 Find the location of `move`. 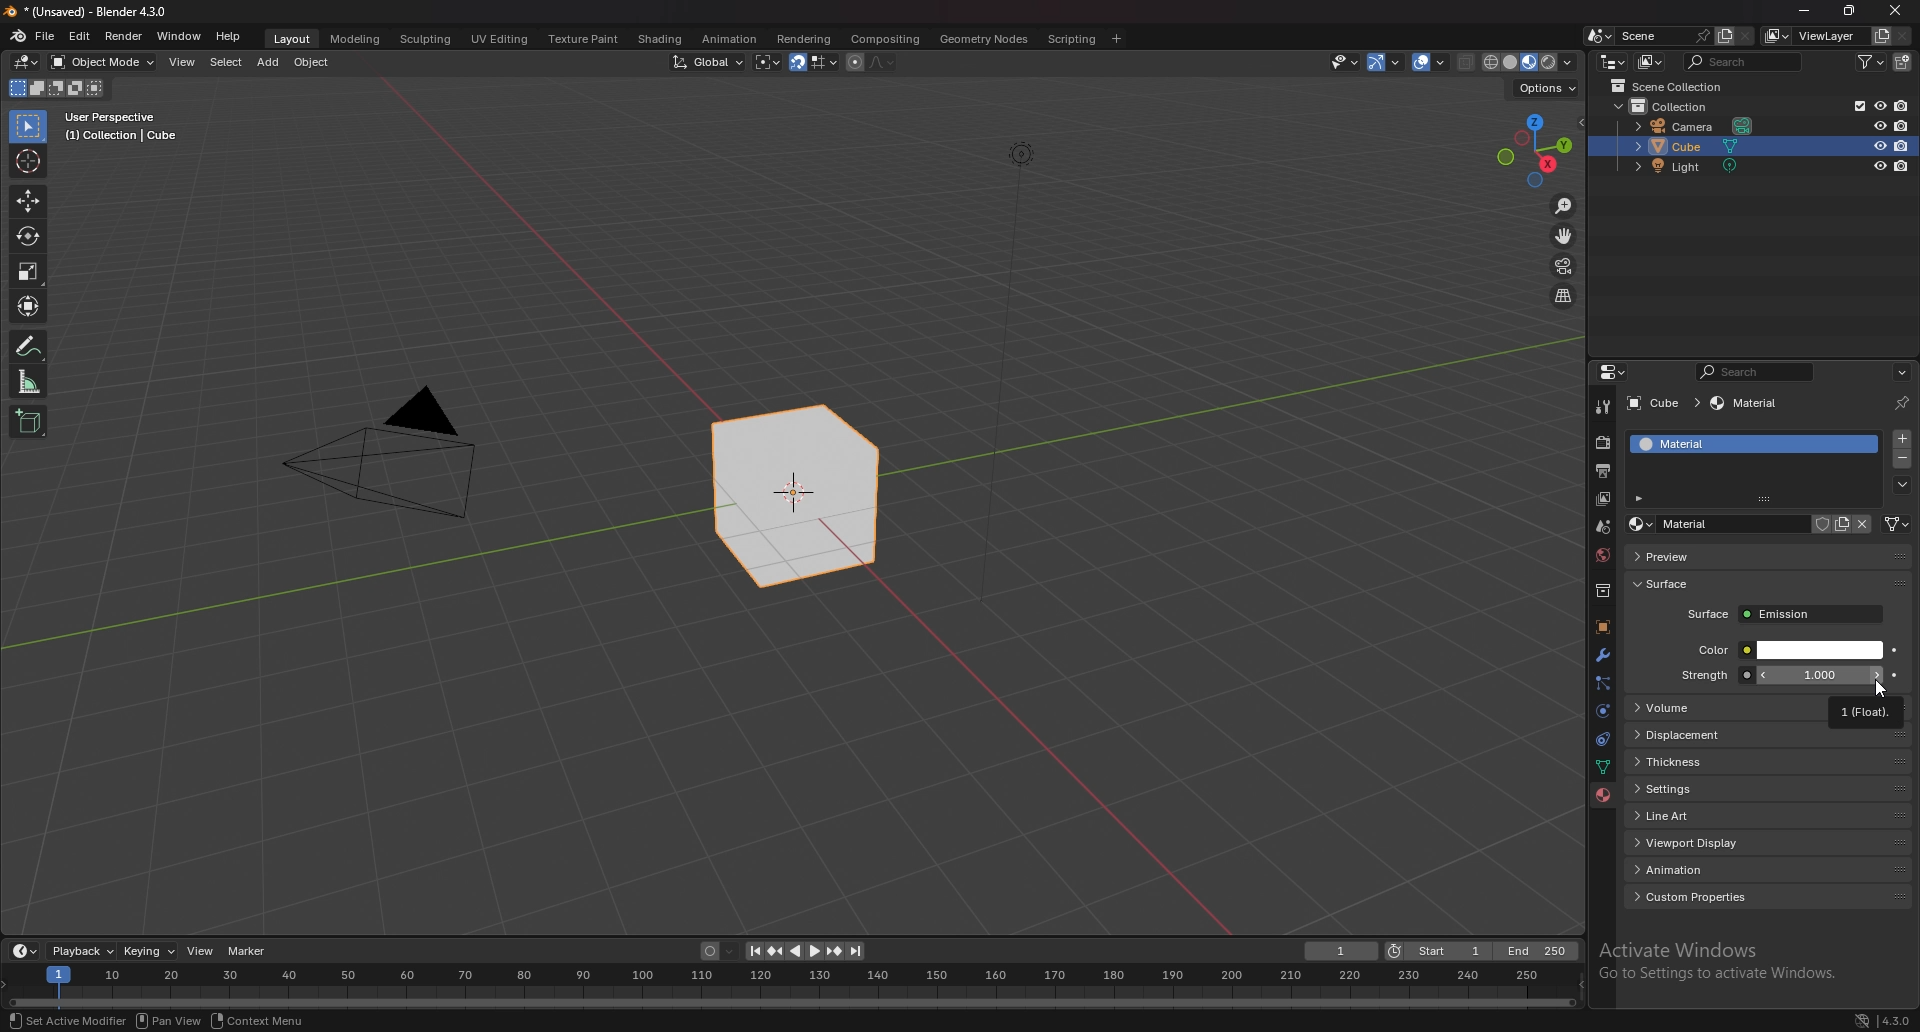

move is located at coordinates (1565, 236).